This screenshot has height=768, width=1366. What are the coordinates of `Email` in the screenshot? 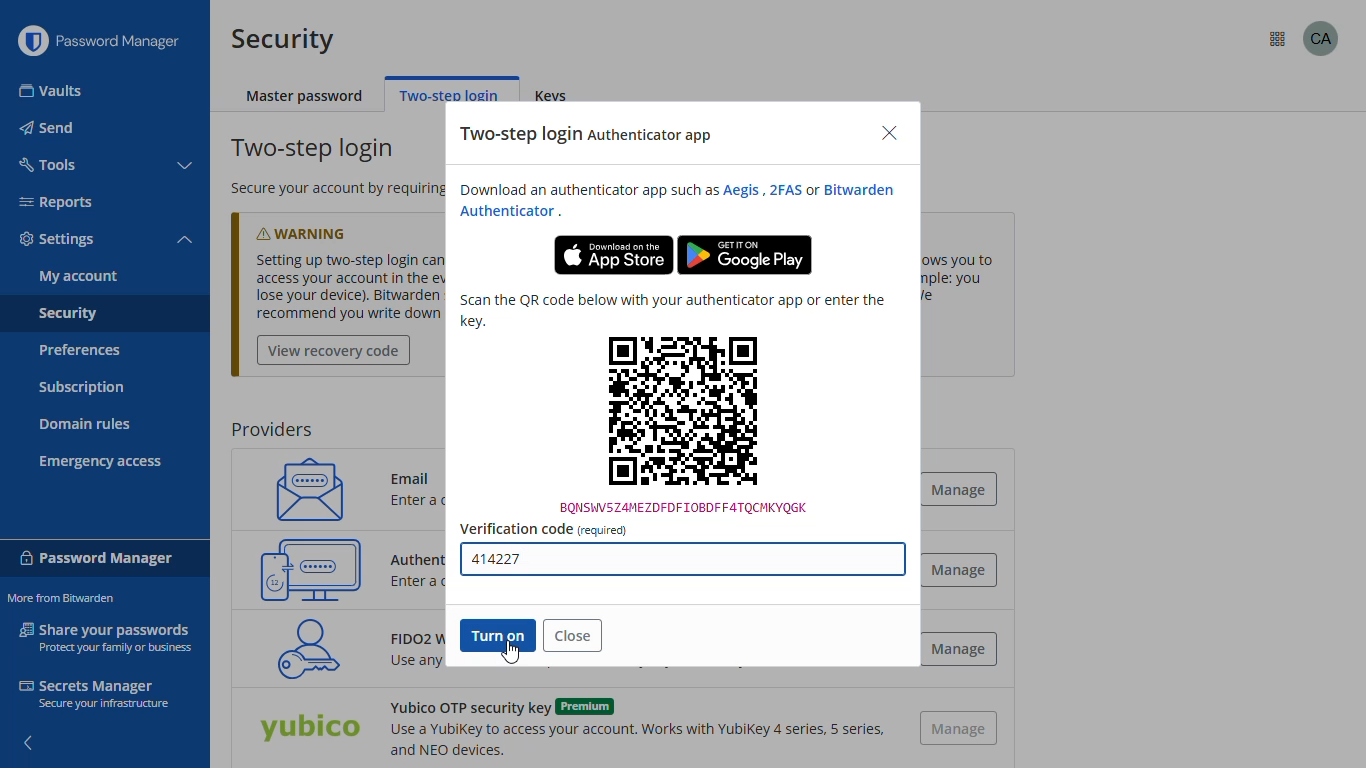 It's located at (417, 474).